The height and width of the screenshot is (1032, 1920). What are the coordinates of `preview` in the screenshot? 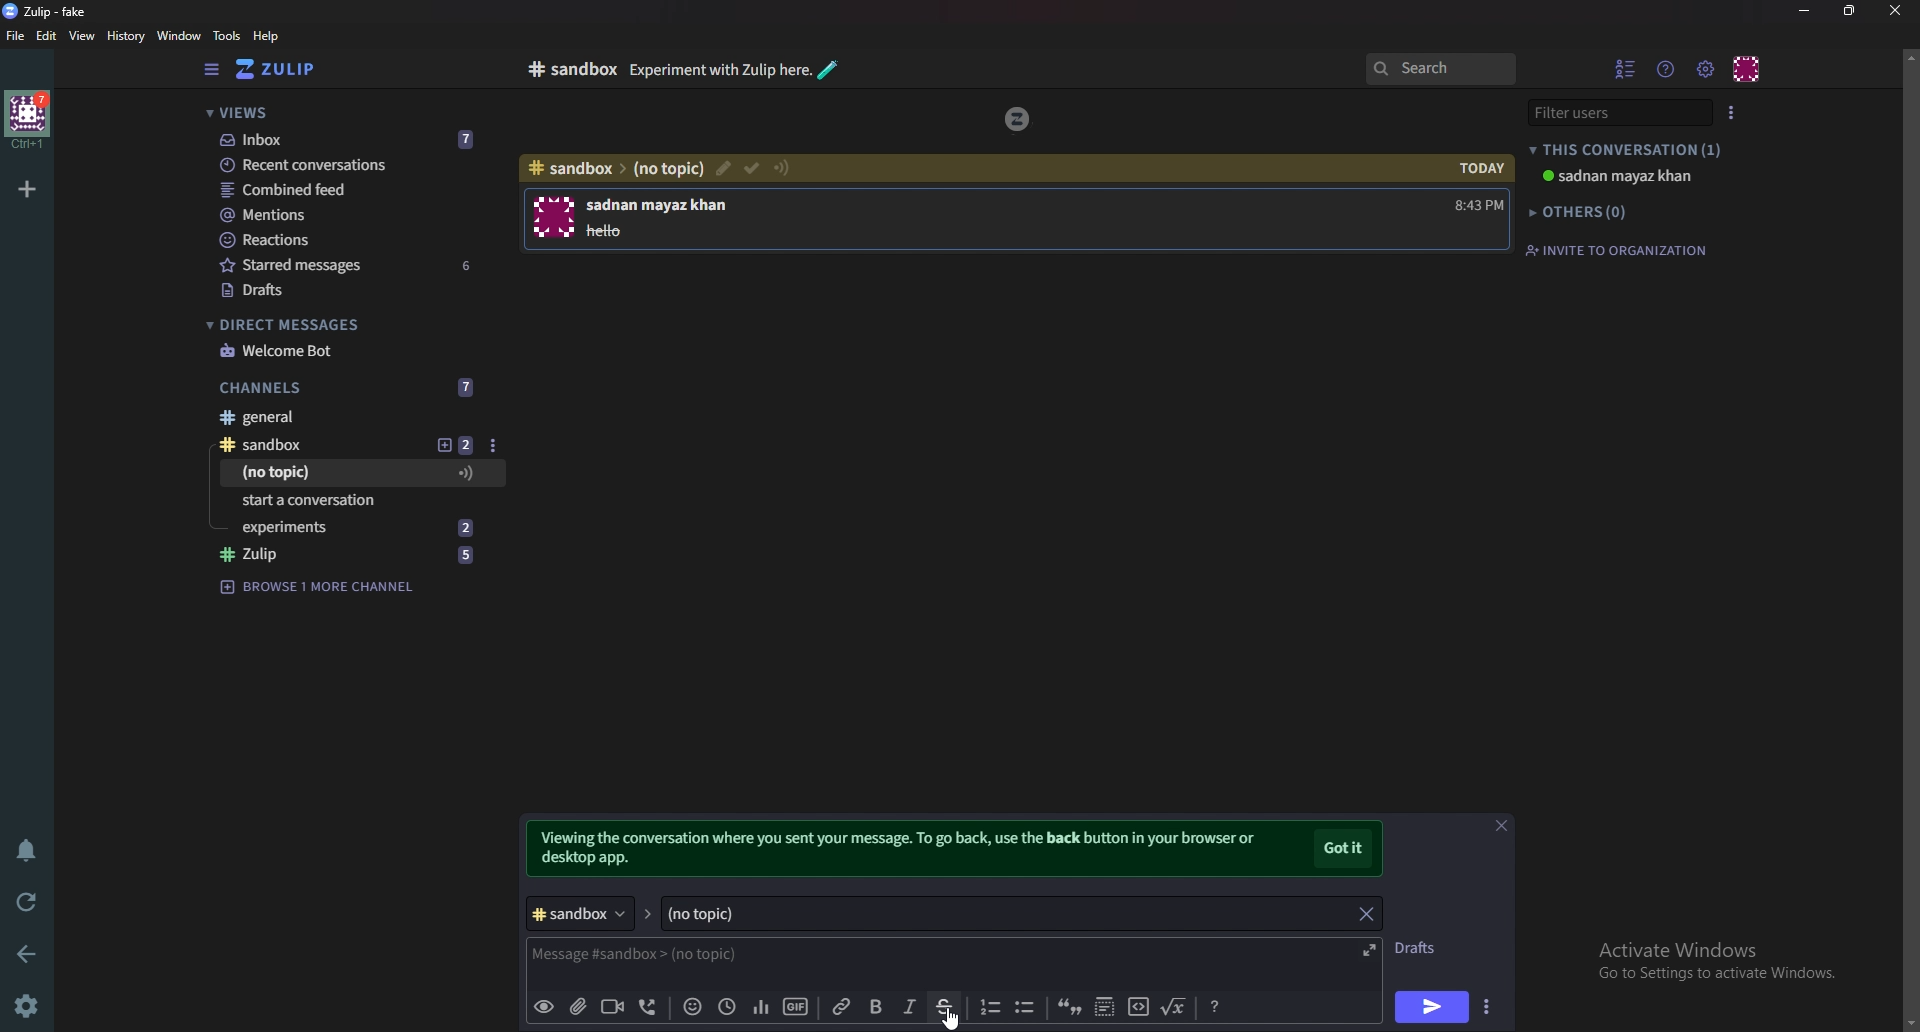 It's located at (544, 1009).